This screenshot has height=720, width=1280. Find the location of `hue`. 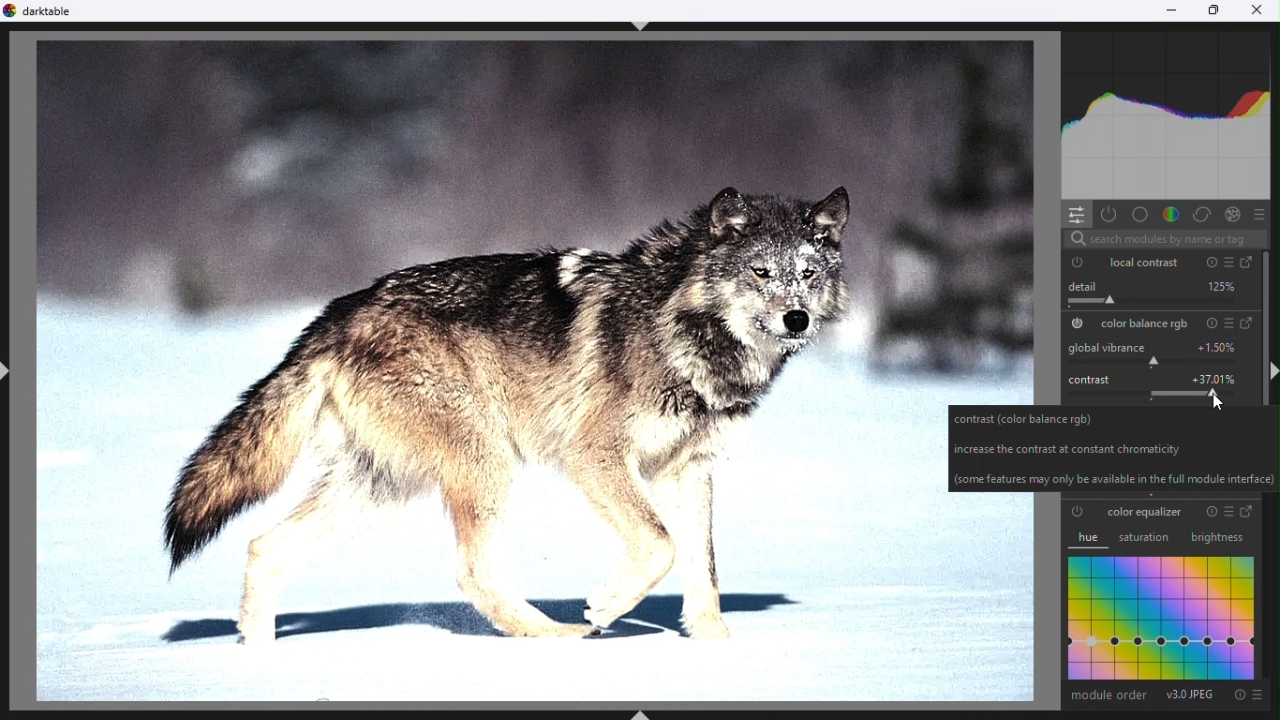

hue is located at coordinates (1090, 539).